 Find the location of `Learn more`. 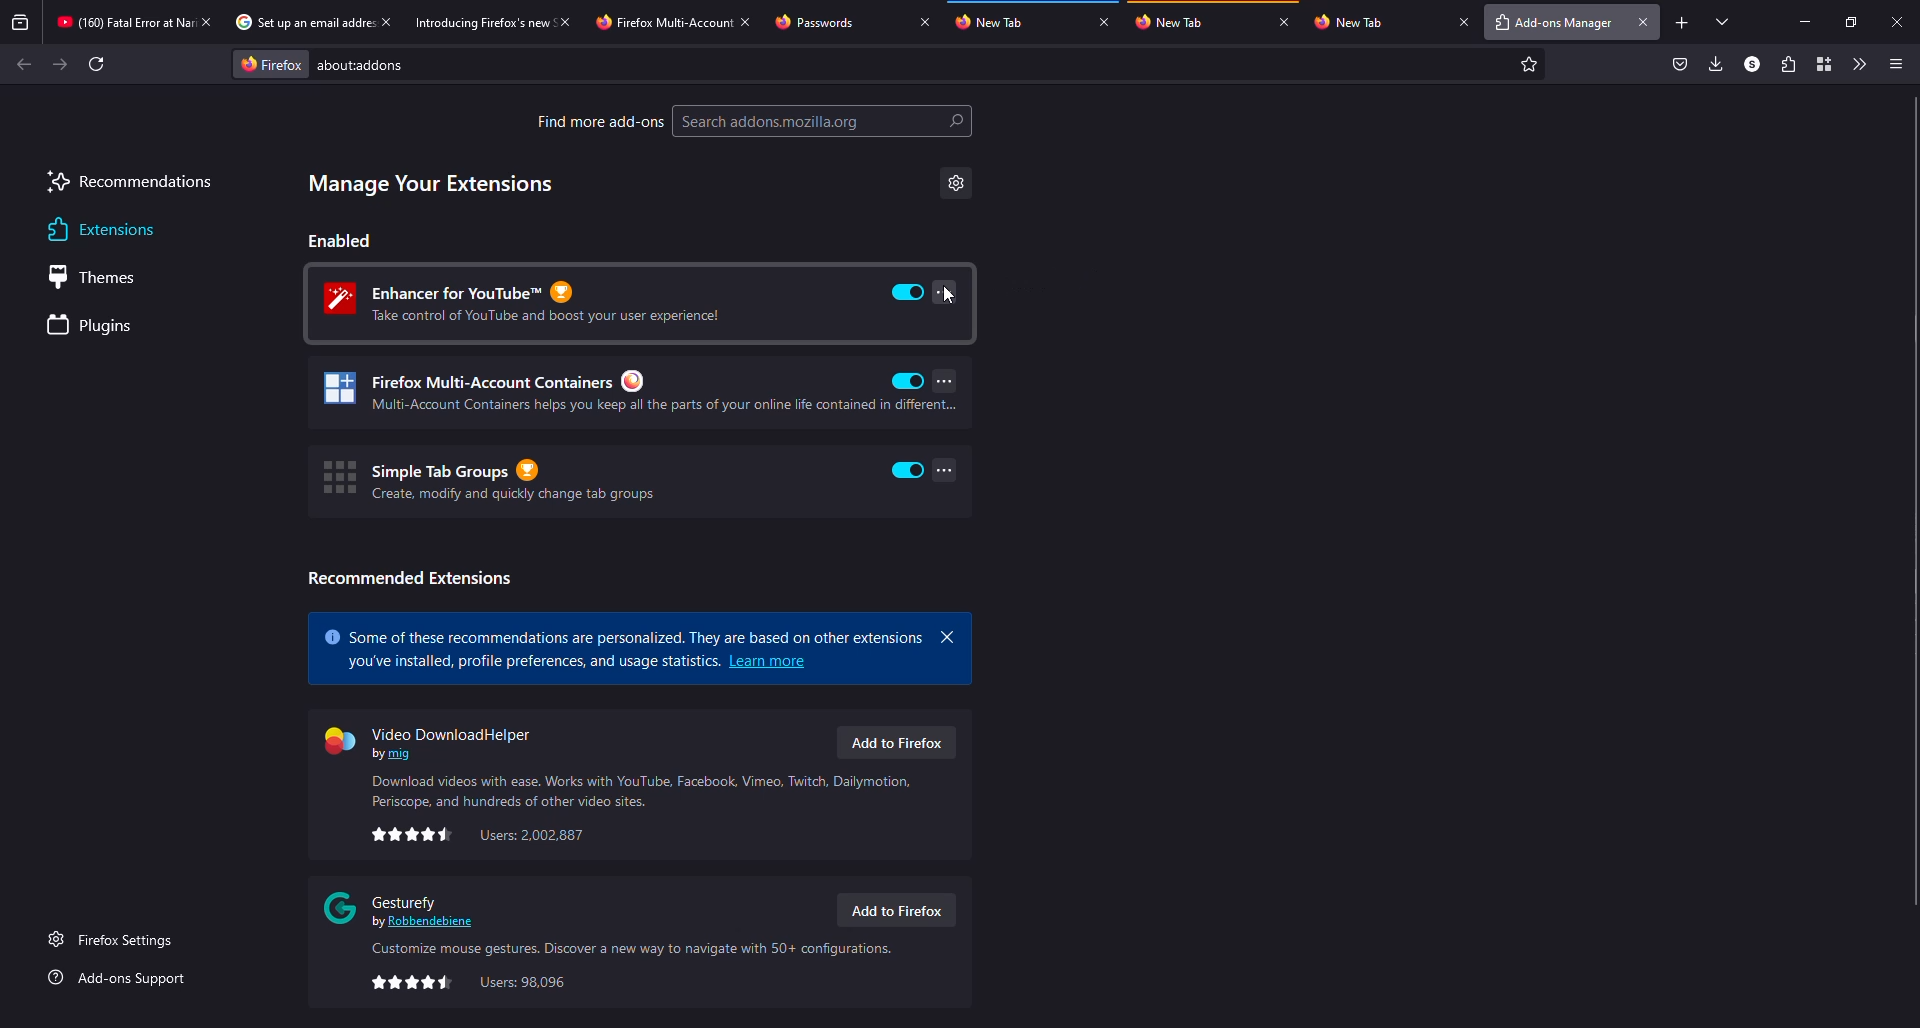

Learn more is located at coordinates (769, 661).